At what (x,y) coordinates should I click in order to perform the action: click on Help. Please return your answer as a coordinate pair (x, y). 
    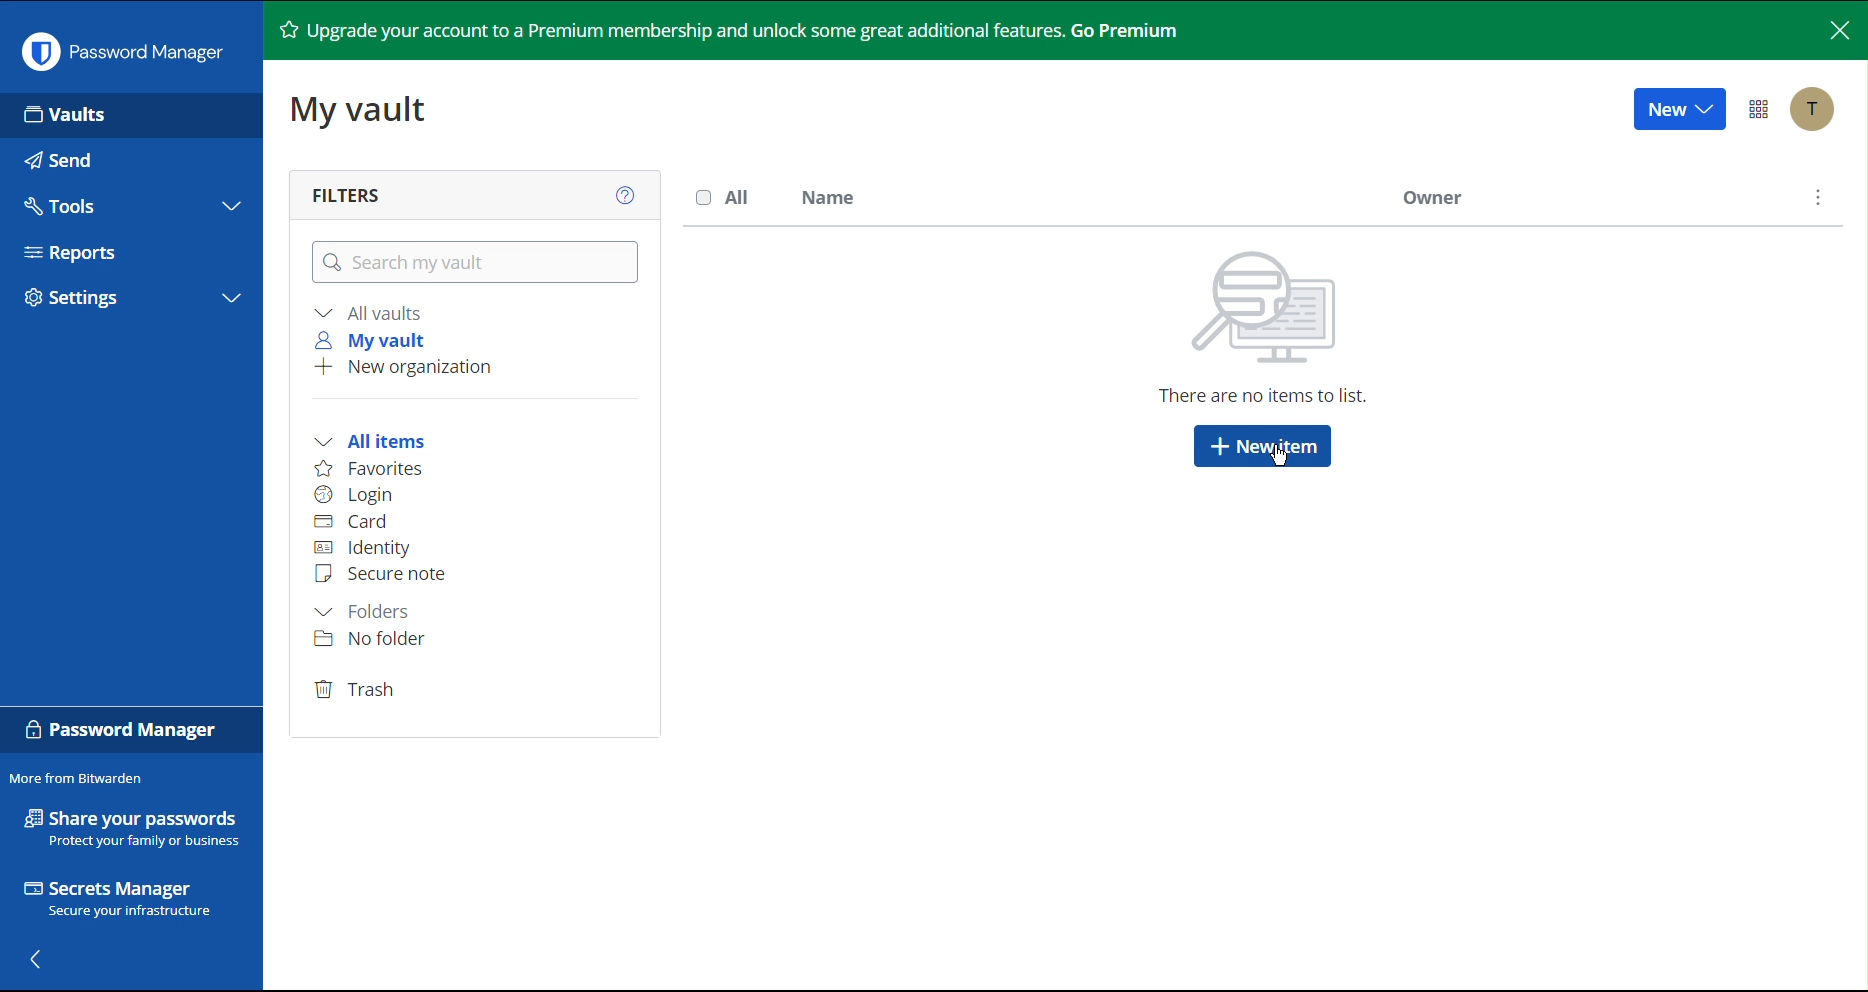
    Looking at the image, I should click on (624, 191).